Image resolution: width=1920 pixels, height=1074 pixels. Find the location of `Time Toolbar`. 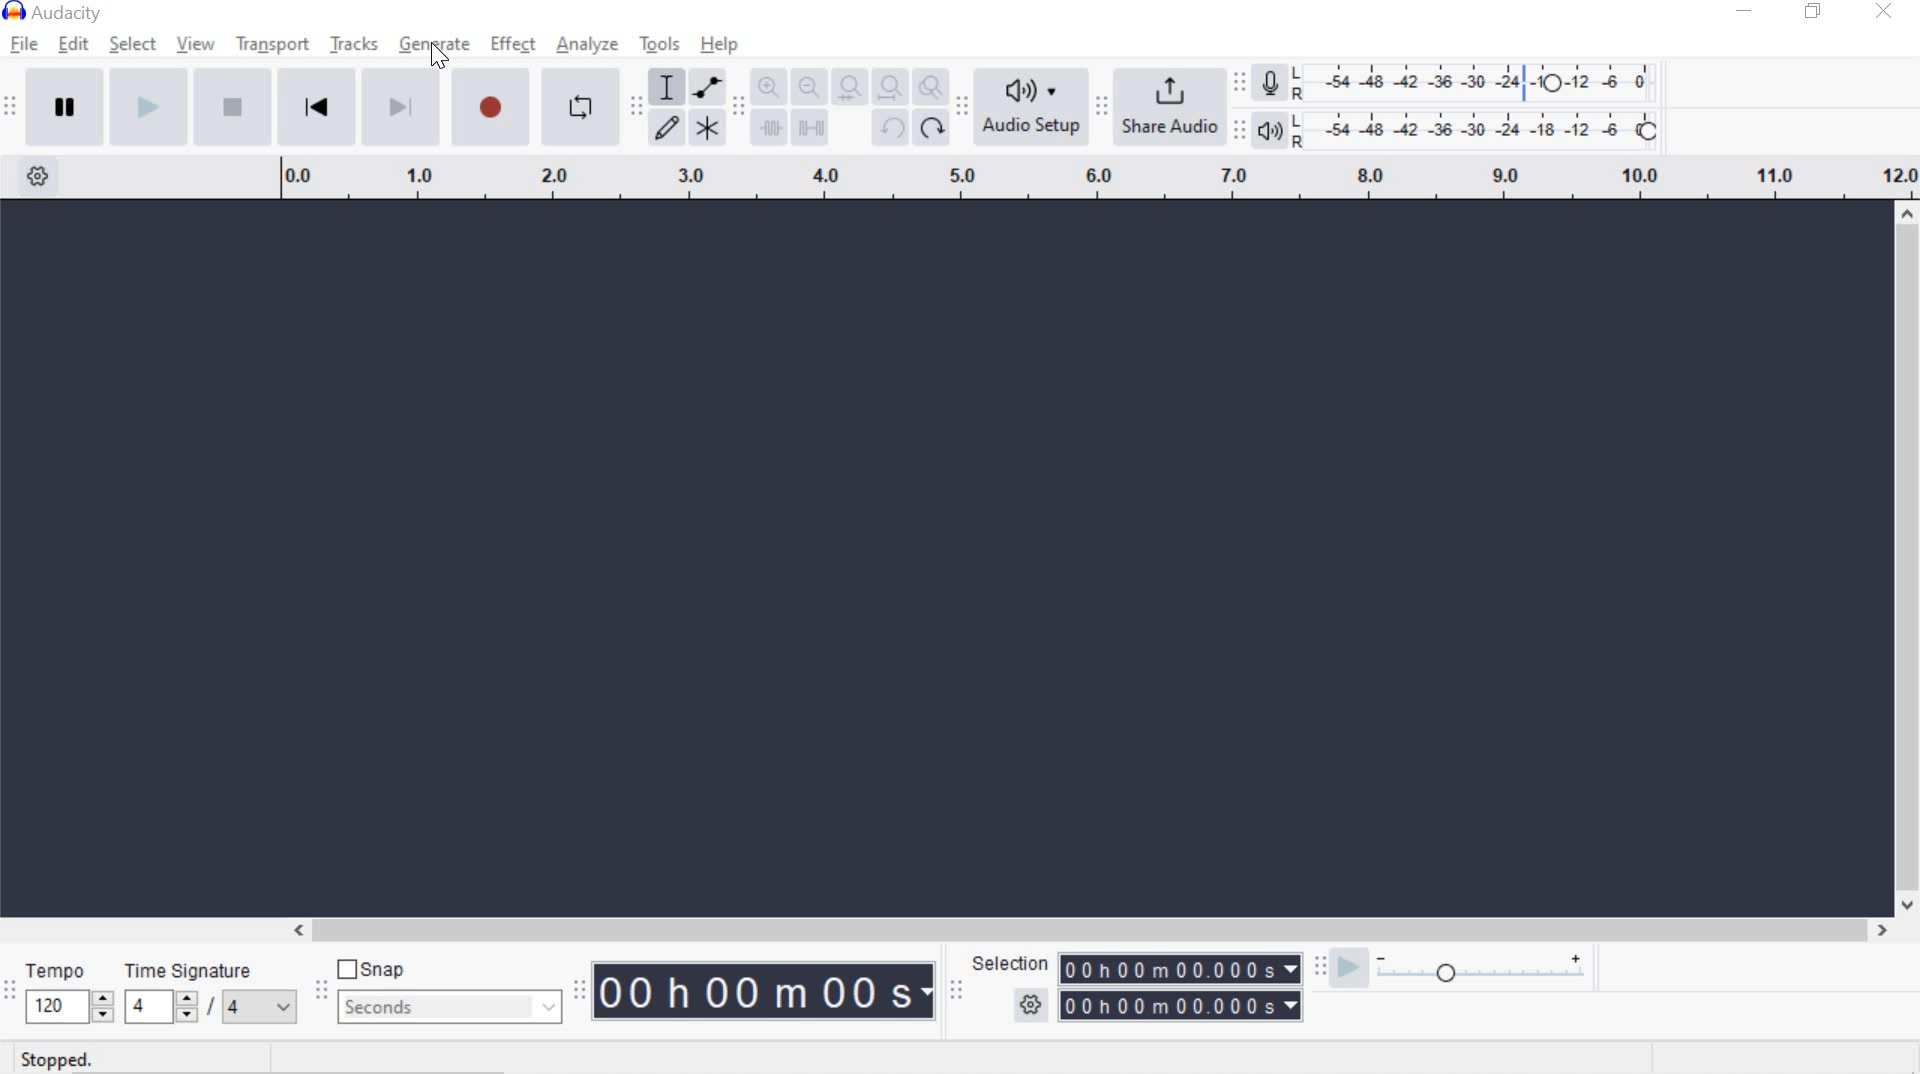

Time Toolbar is located at coordinates (581, 989).